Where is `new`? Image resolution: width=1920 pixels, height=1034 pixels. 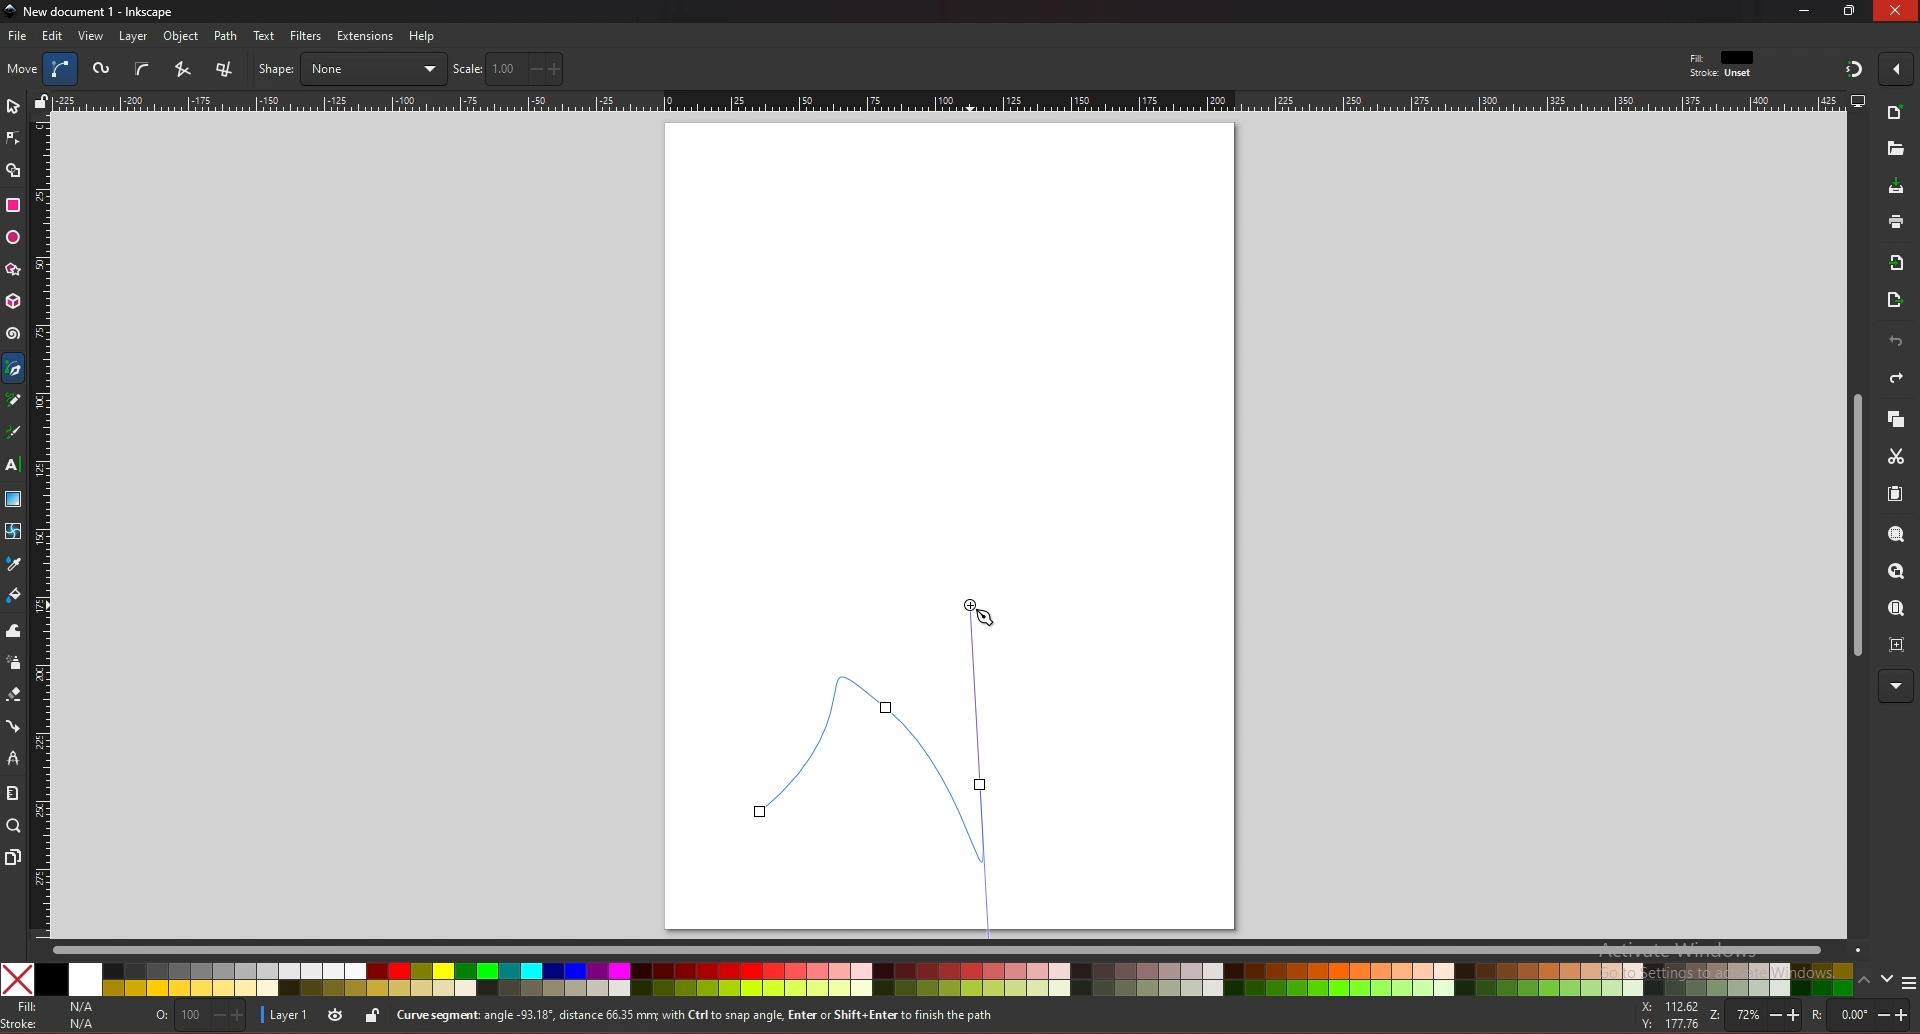 new is located at coordinates (1894, 149).